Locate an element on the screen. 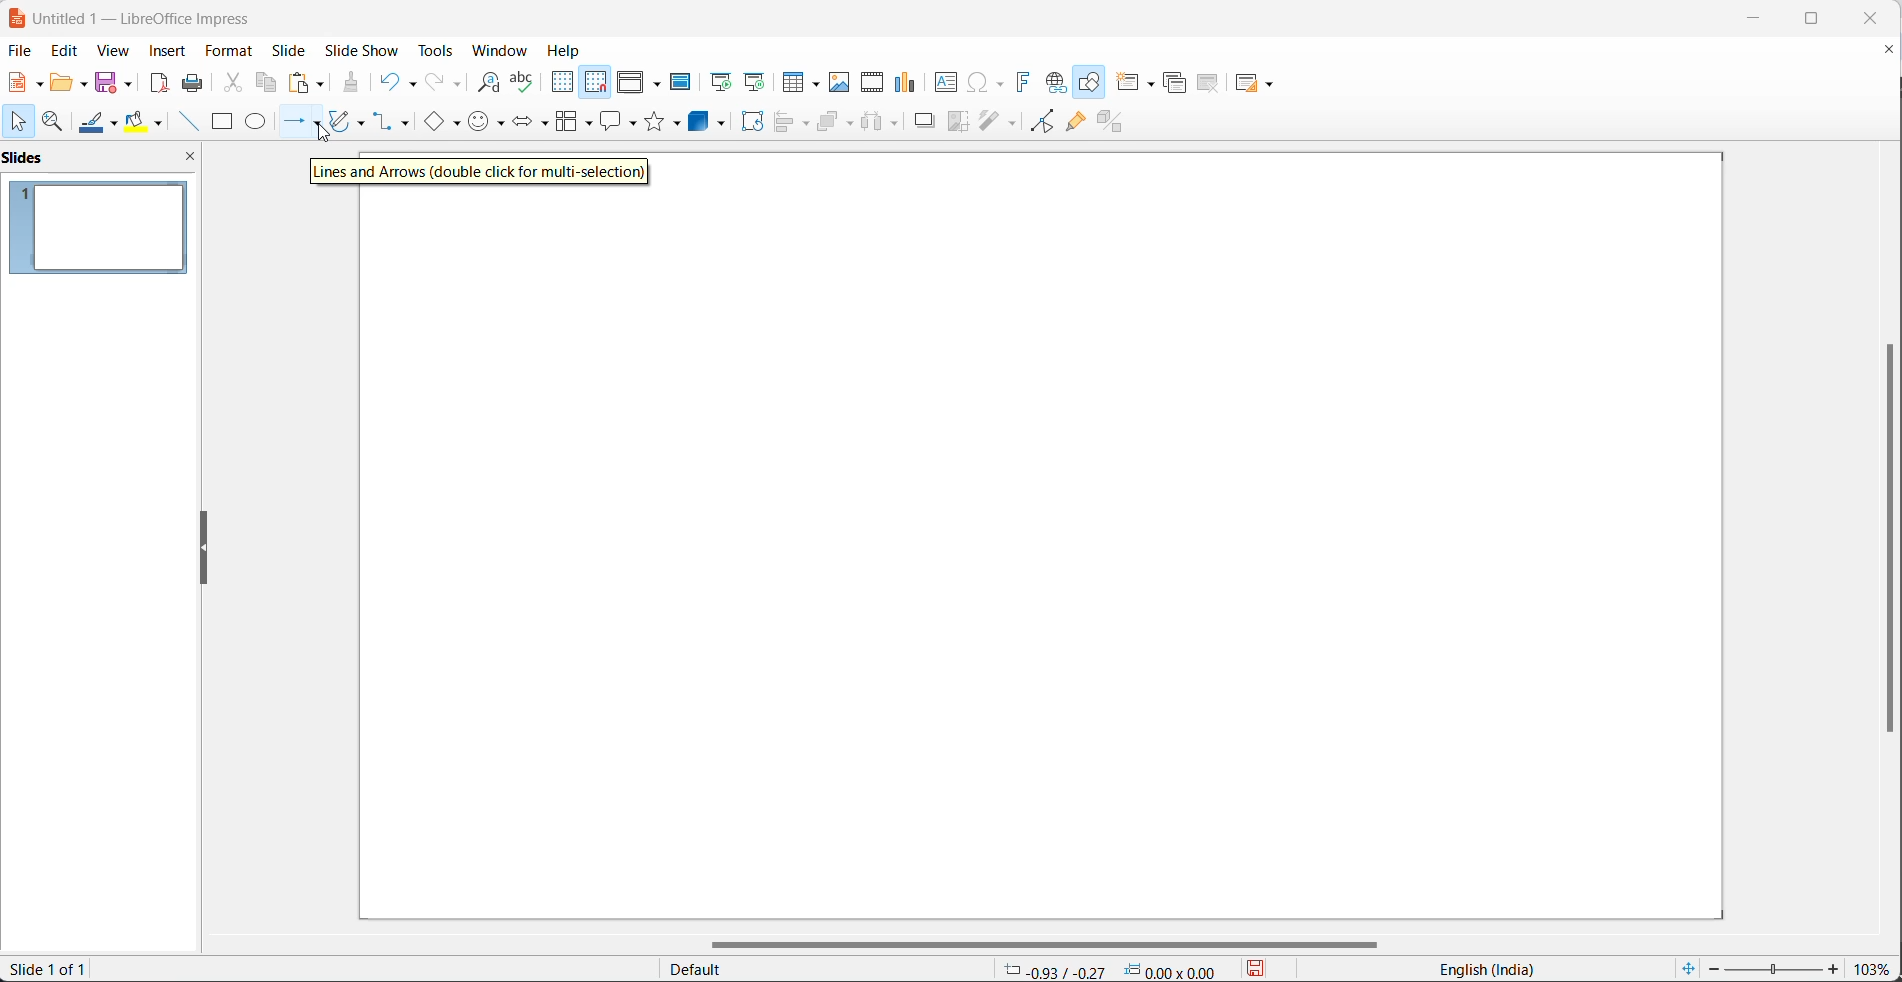 Image resolution: width=1902 pixels, height=982 pixels. zoom and pan is located at coordinates (54, 121).